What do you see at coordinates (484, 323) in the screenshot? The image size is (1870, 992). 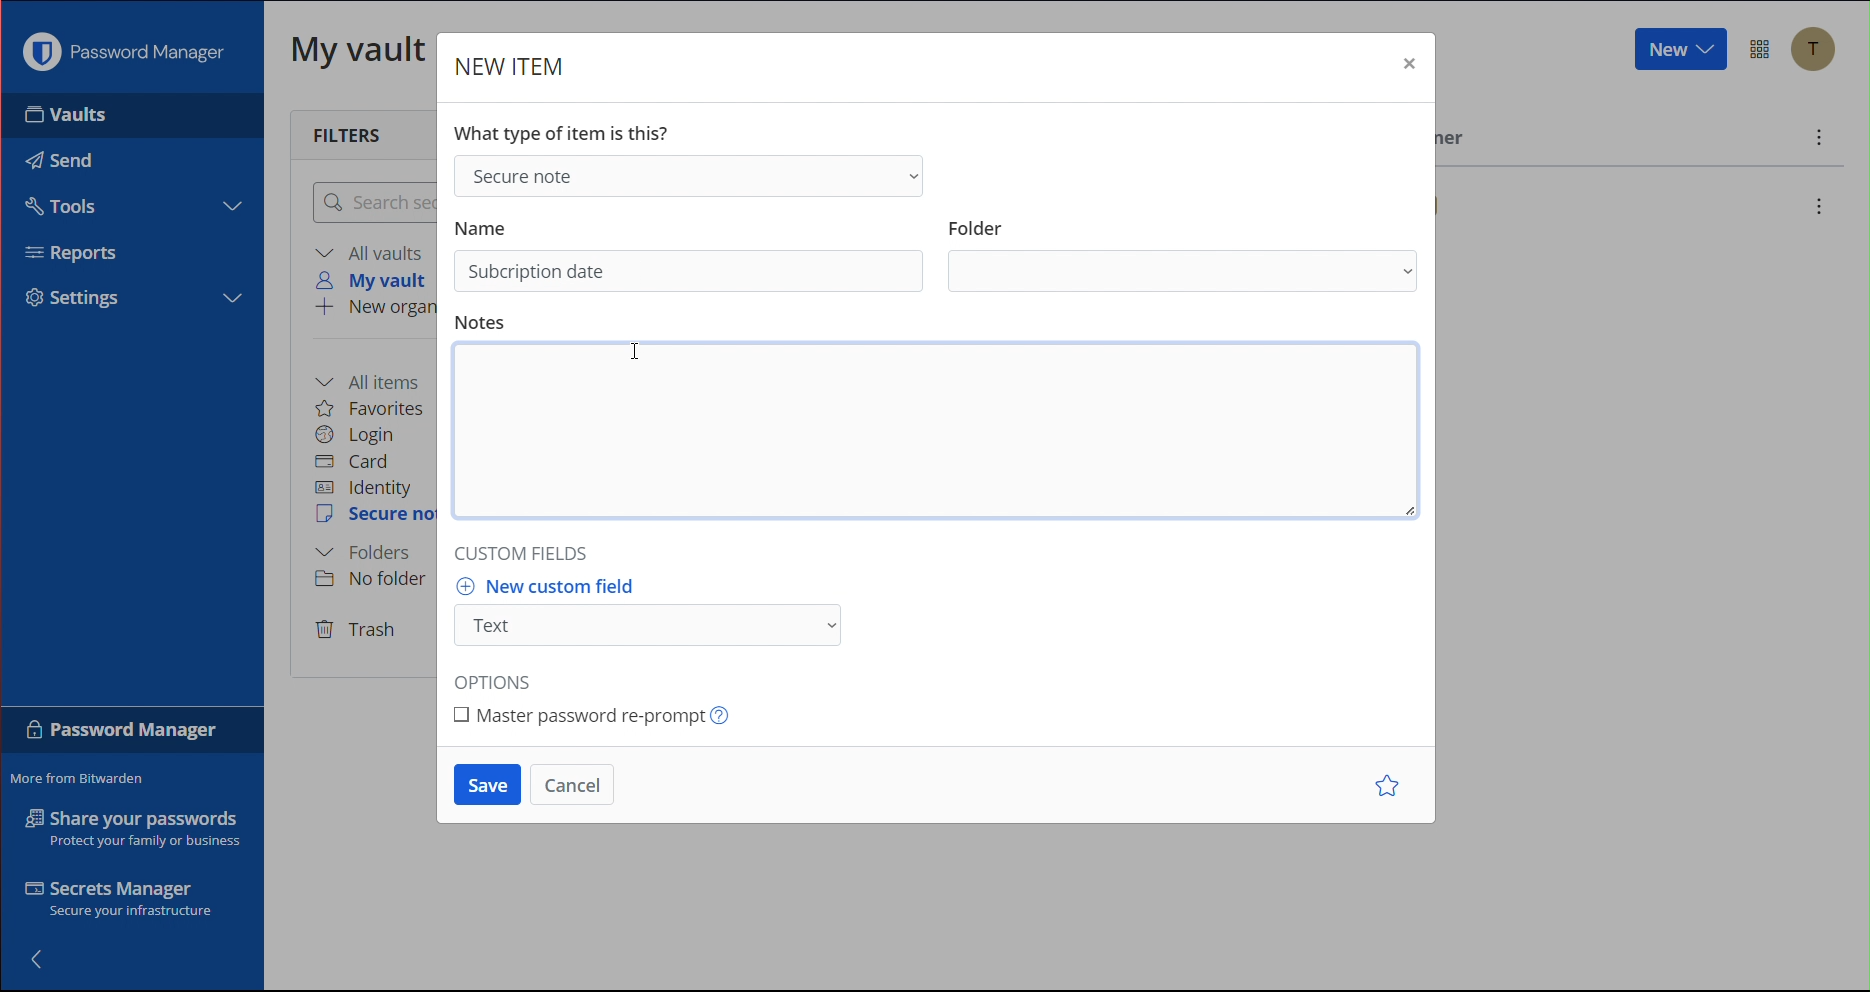 I see `Notes` at bounding box center [484, 323].